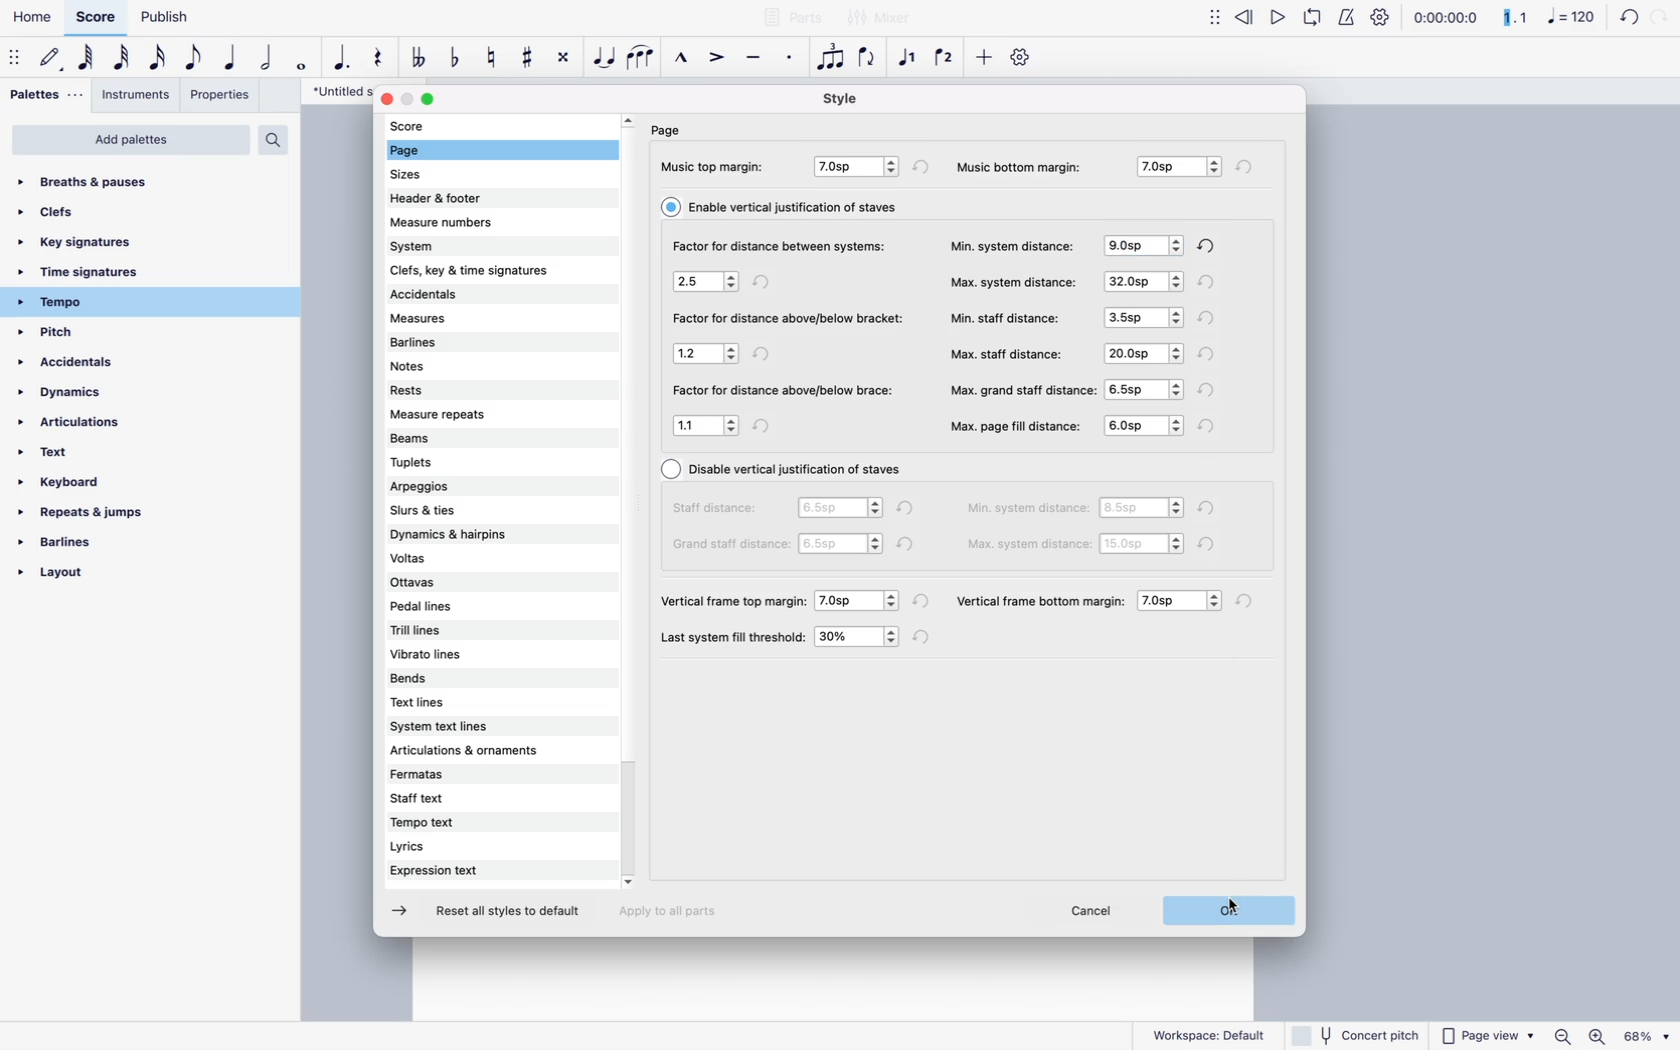 This screenshot has width=1680, height=1050. What do you see at coordinates (677, 915) in the screenshot?
I see `apply to all parts` at bounding box center [677, 915].